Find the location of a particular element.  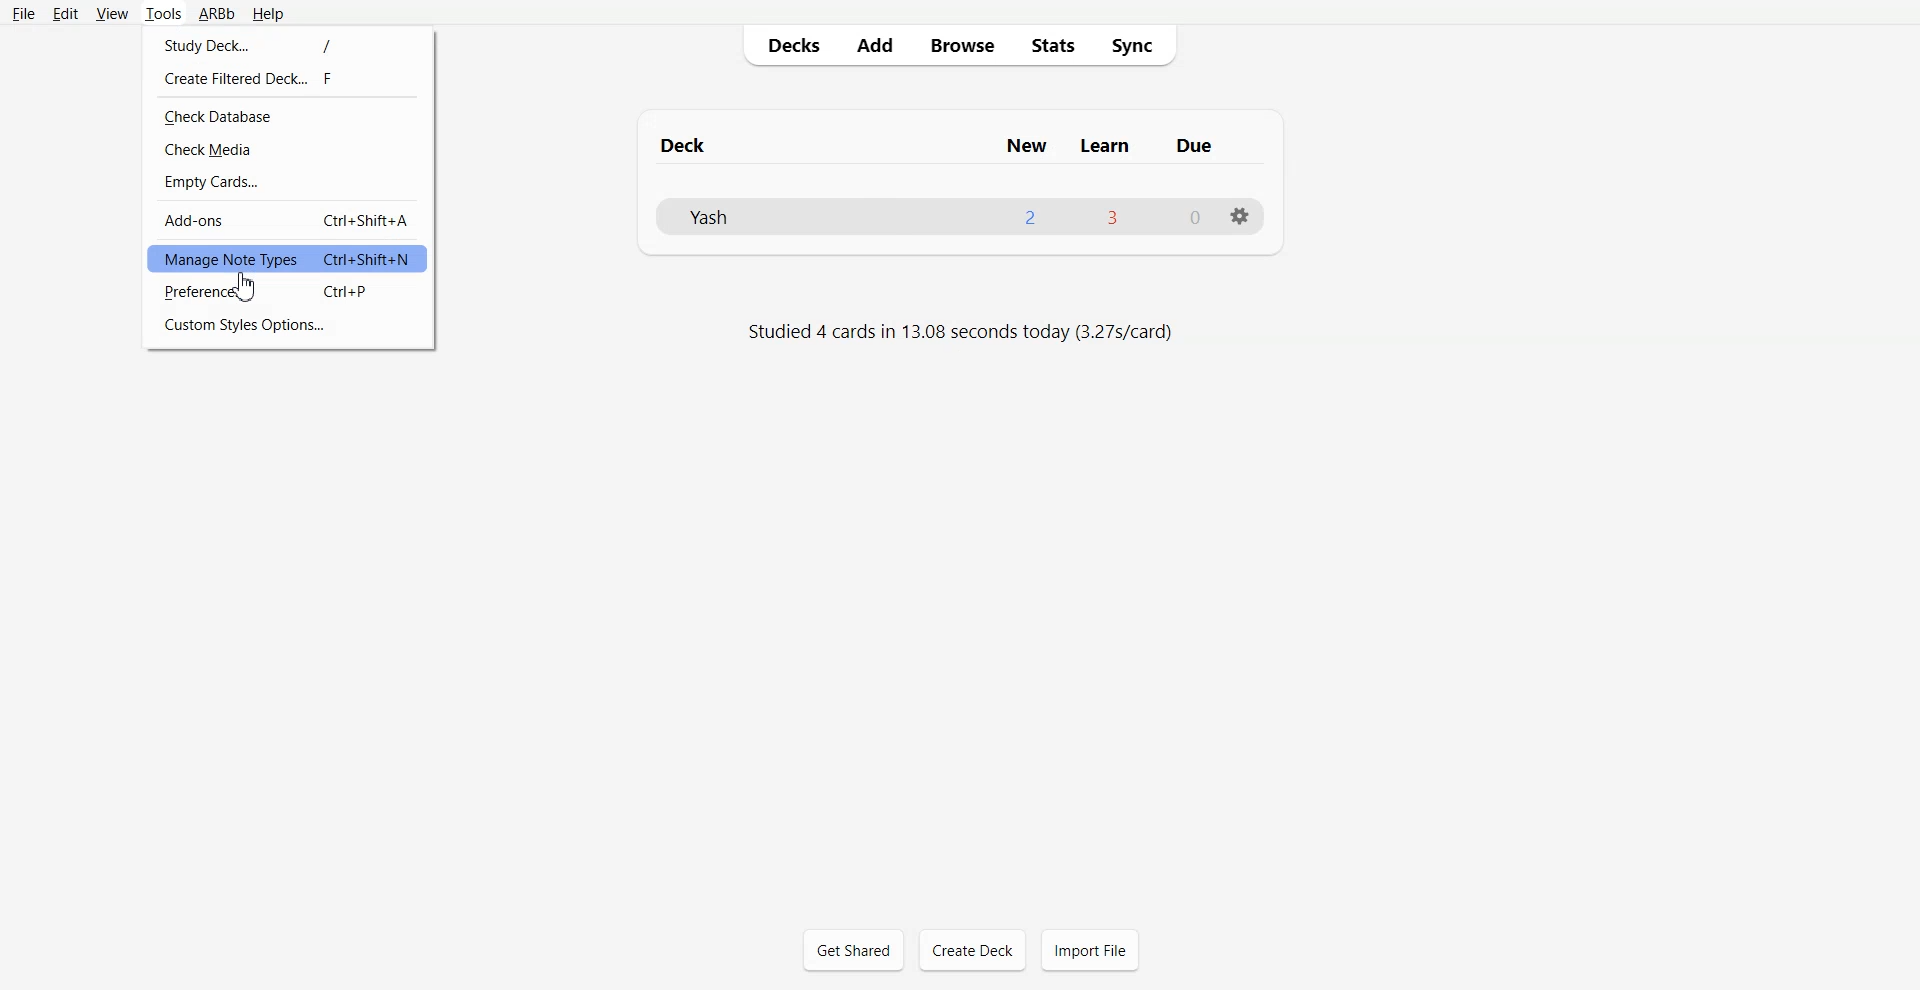

Check Media is located at coordinates (287, 149).